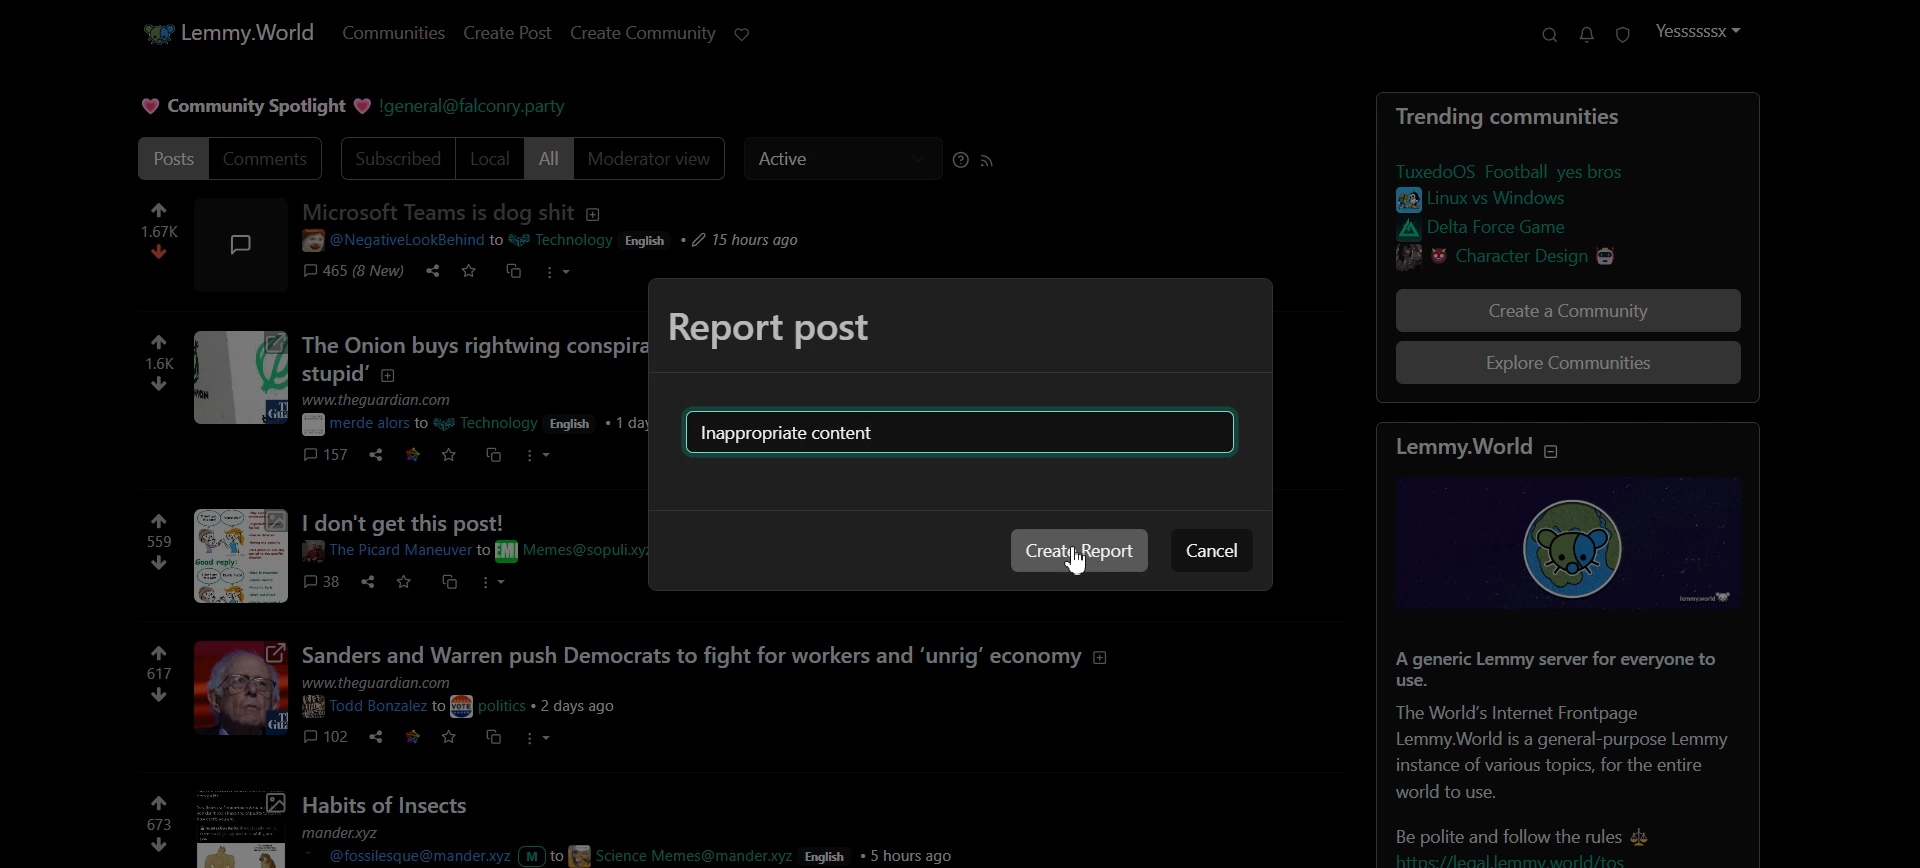 The height and width of the screenshot is (868, 1920). What do you see at coordinates (161, 229) in the screenshot?
I see `numbers` at bounding box center [161, 229].